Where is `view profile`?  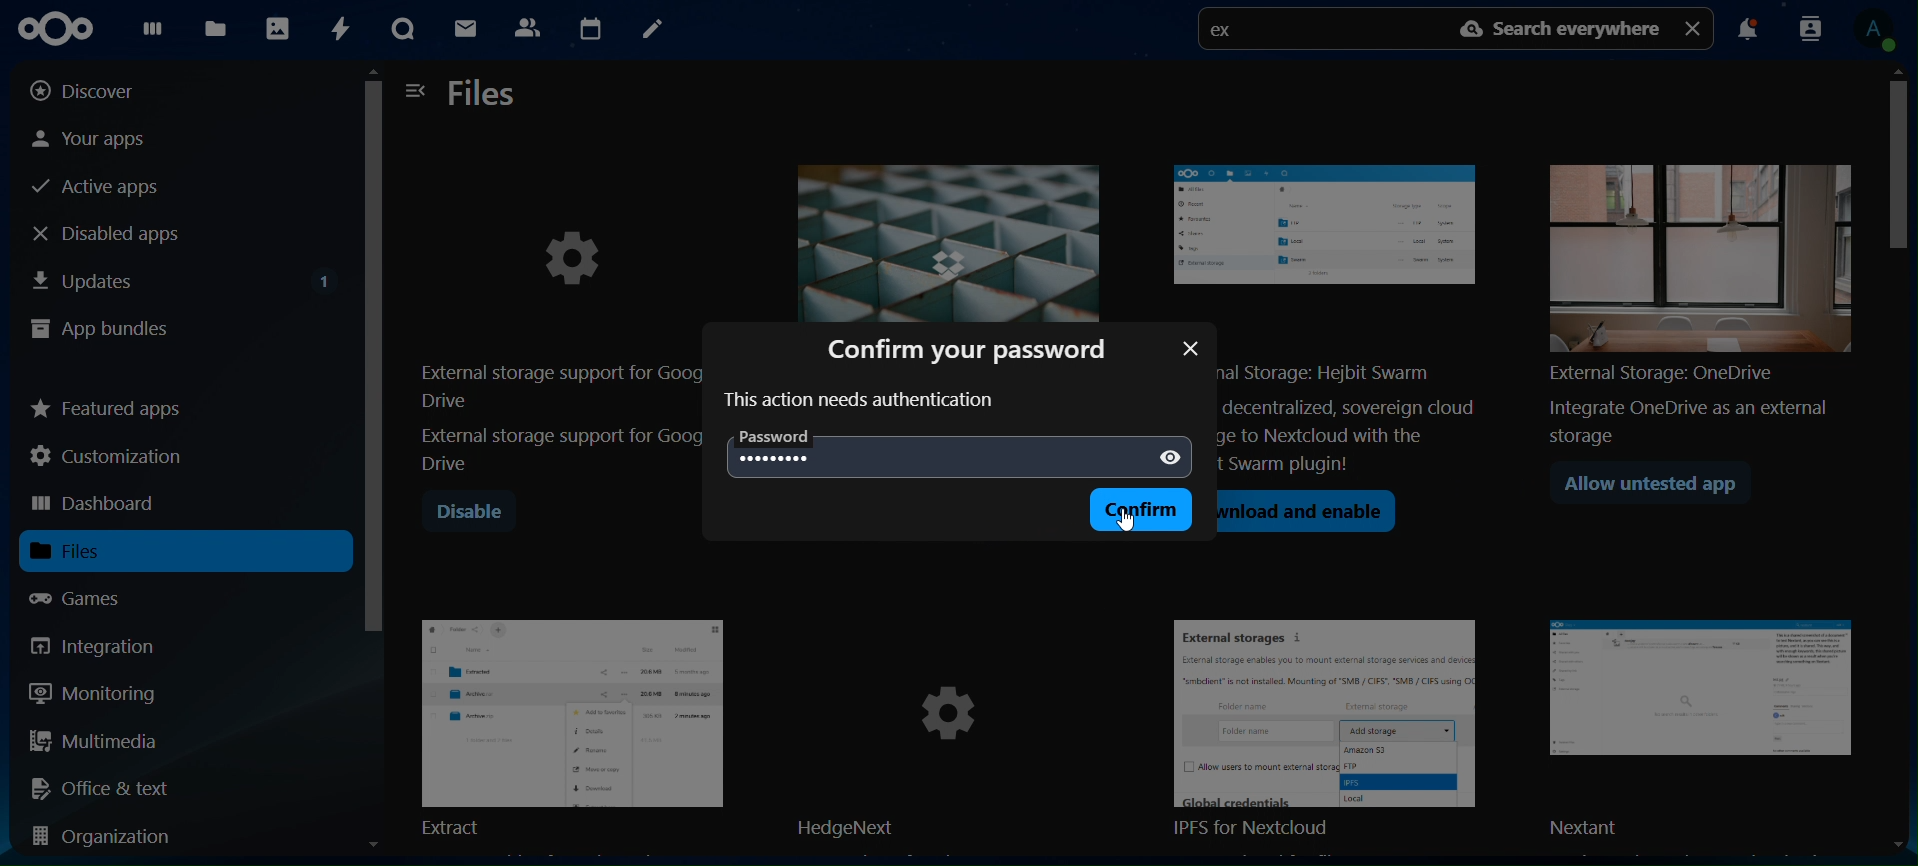 view profile is located at coordinates (1881, 30).